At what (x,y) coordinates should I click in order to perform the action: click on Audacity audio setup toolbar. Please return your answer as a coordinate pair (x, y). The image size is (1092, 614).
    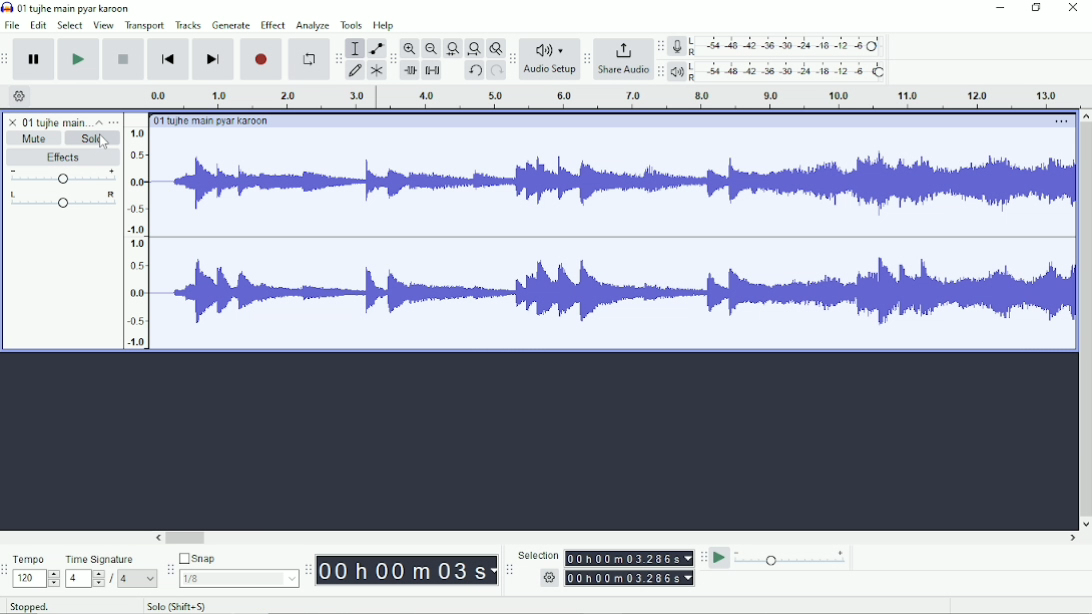
    Looking at the image, I should click on (511, 60).